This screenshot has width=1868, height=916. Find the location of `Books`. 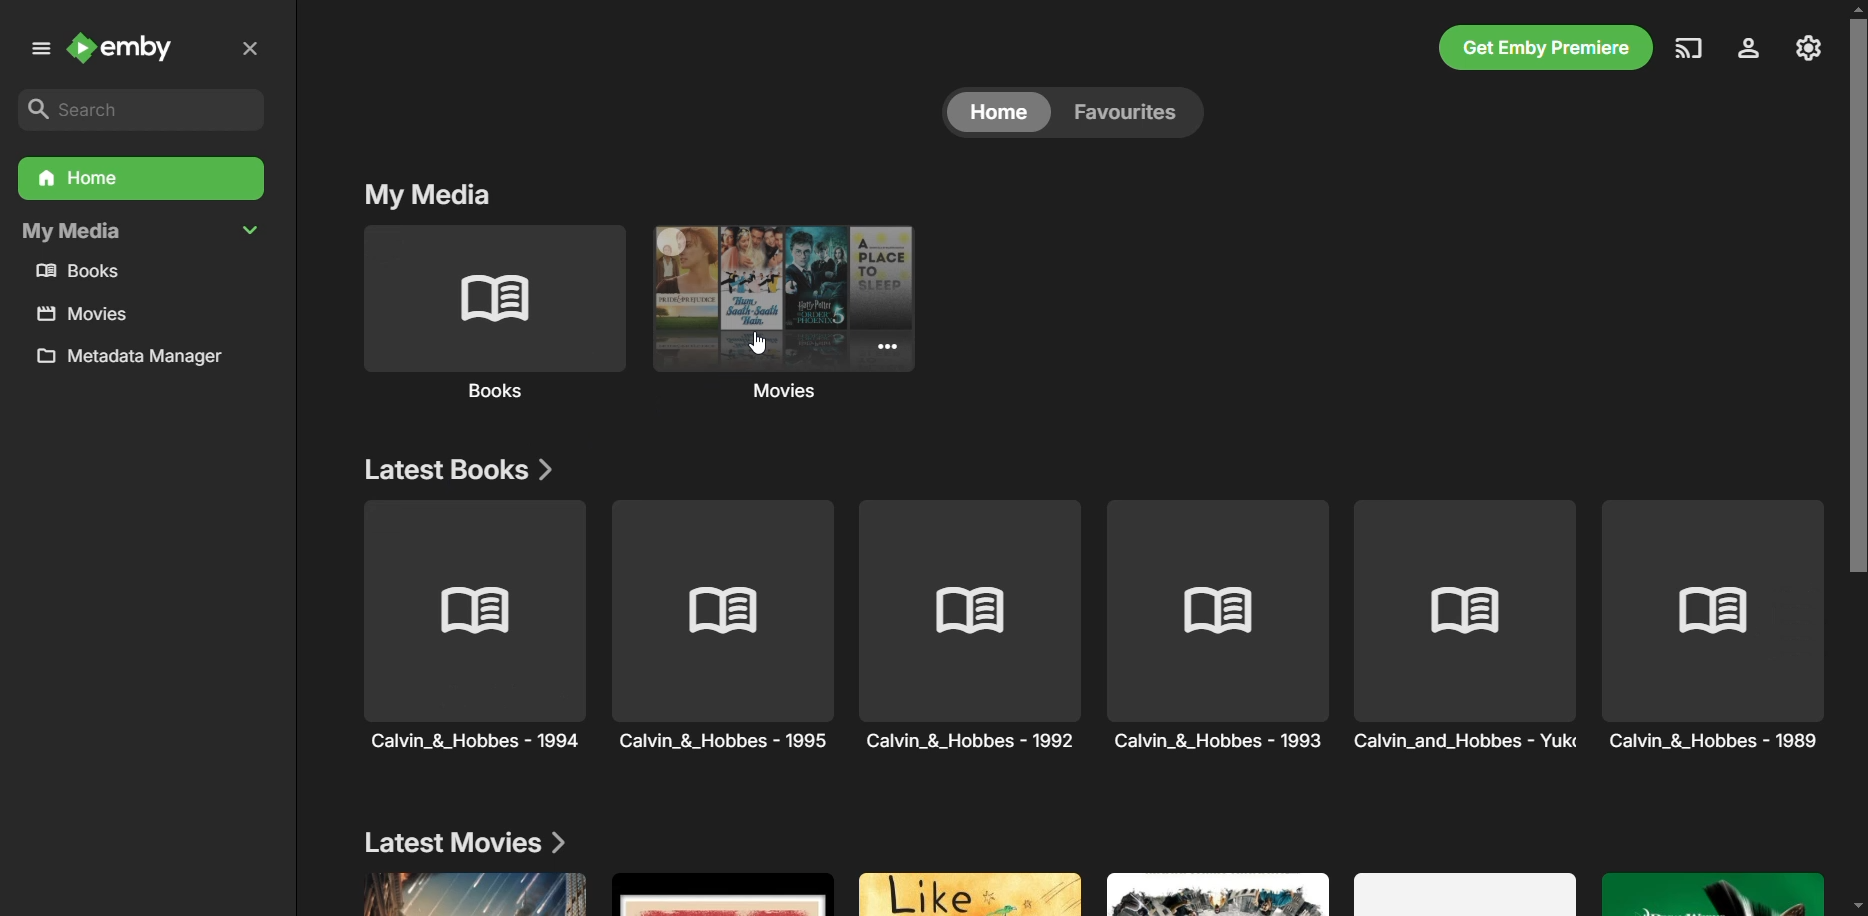

Books is located at coordinates (490, 313).